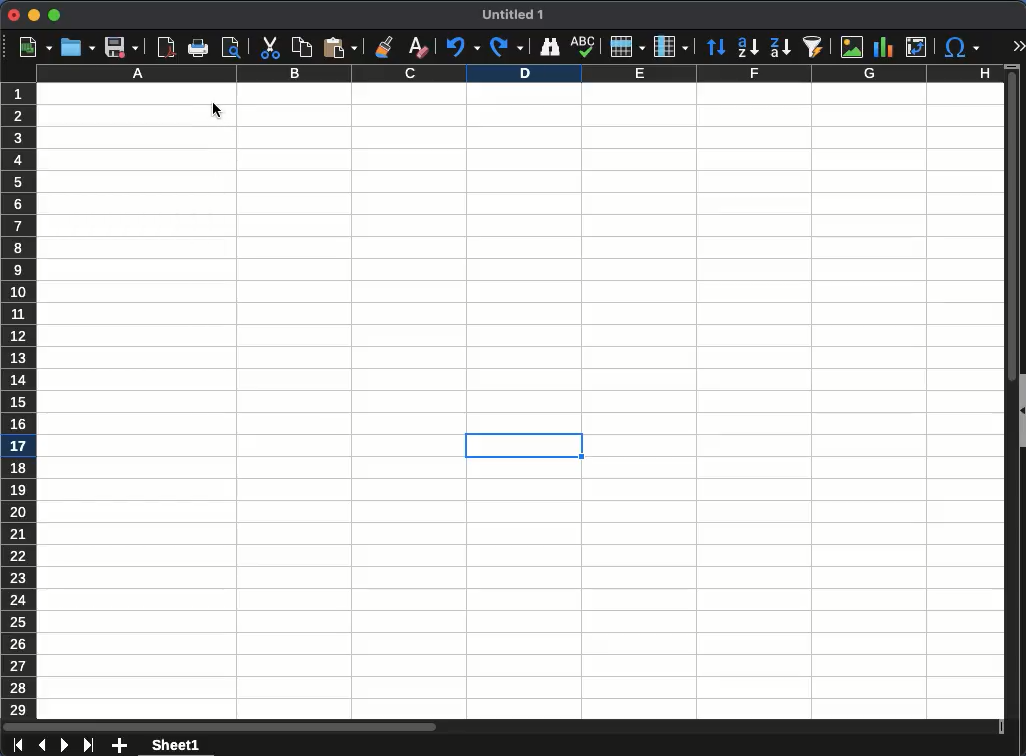 The image size is (1026, 756). What do you see at coordinates (175, 745) in the screenshot?
I see `sheet 1` at bounding box center [175, 745].